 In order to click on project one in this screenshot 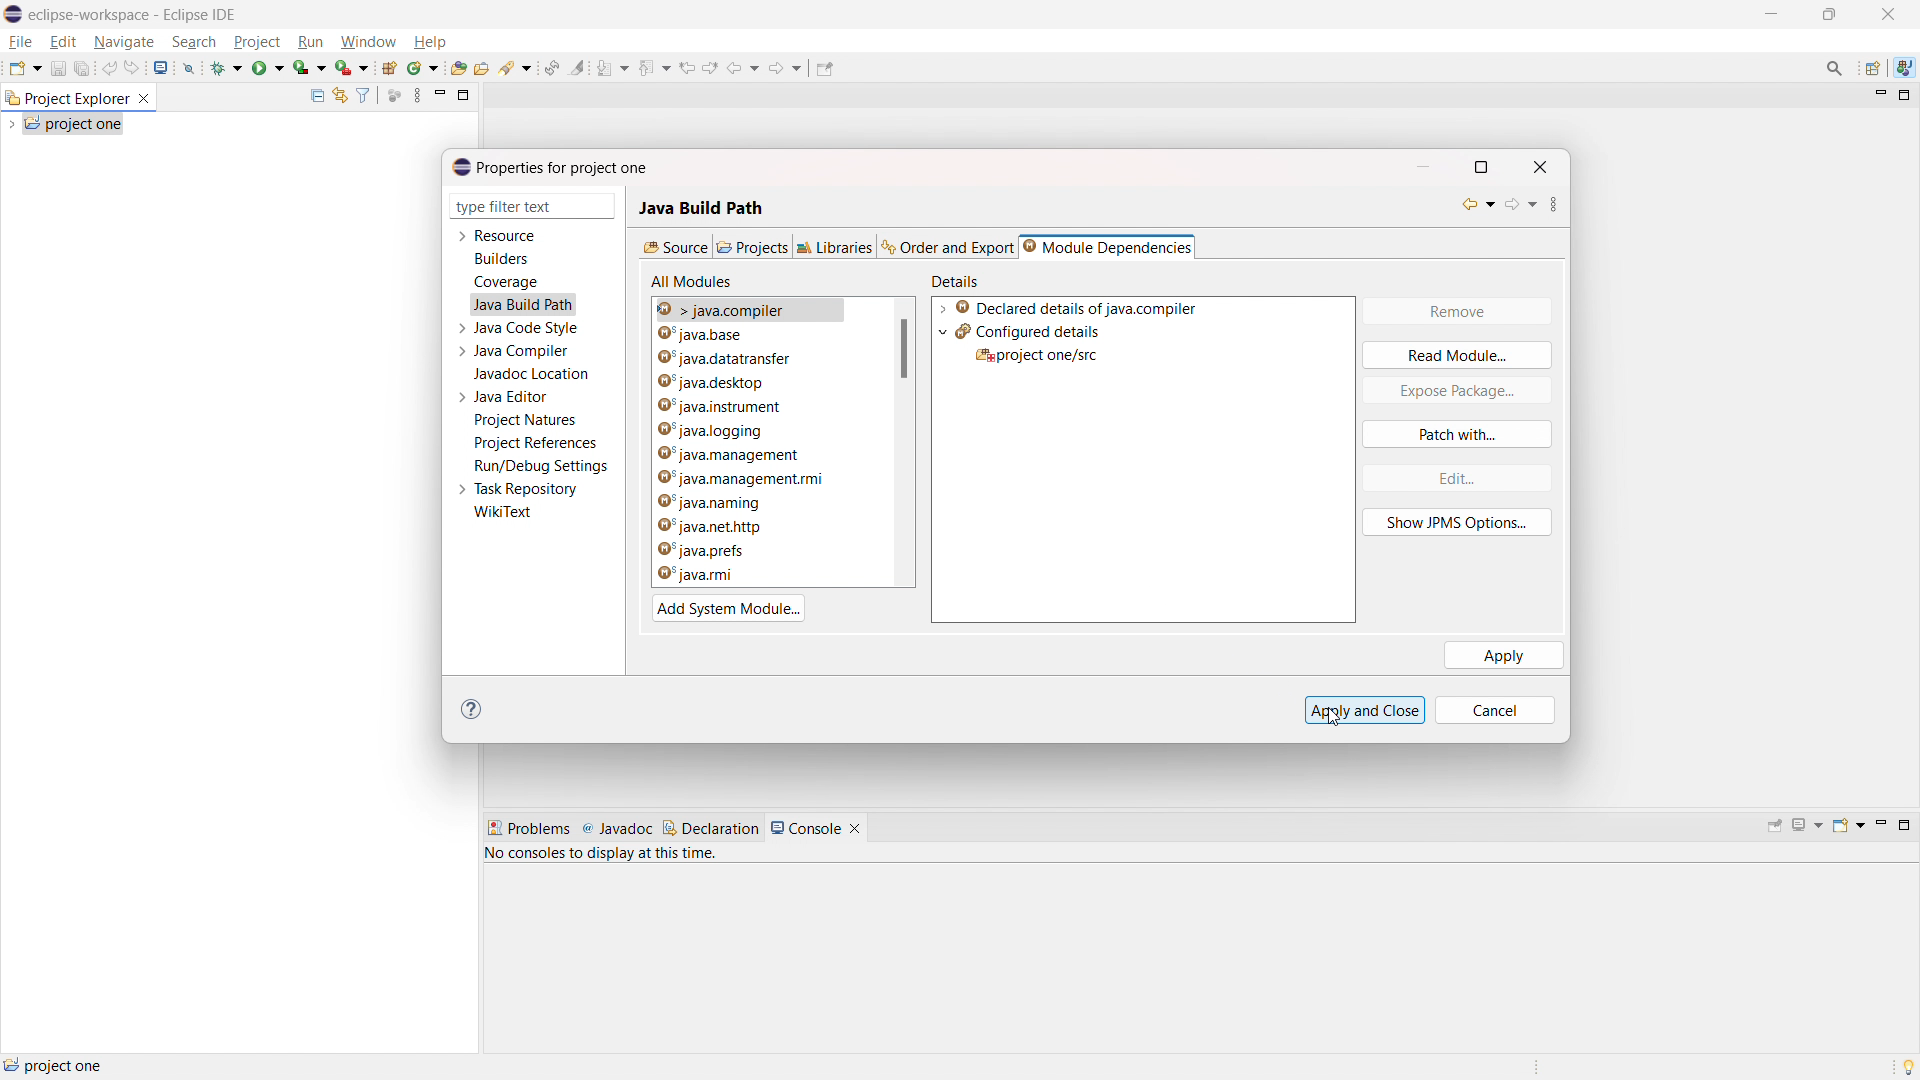, I will do `click(74, 123)`.